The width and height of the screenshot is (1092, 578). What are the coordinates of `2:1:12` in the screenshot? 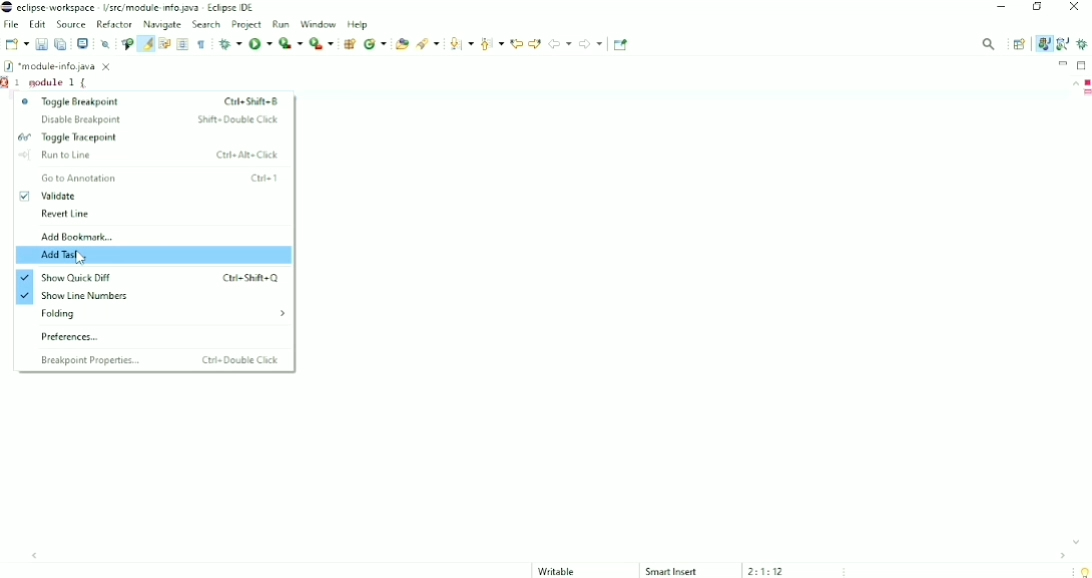 It's located at (767, 571).